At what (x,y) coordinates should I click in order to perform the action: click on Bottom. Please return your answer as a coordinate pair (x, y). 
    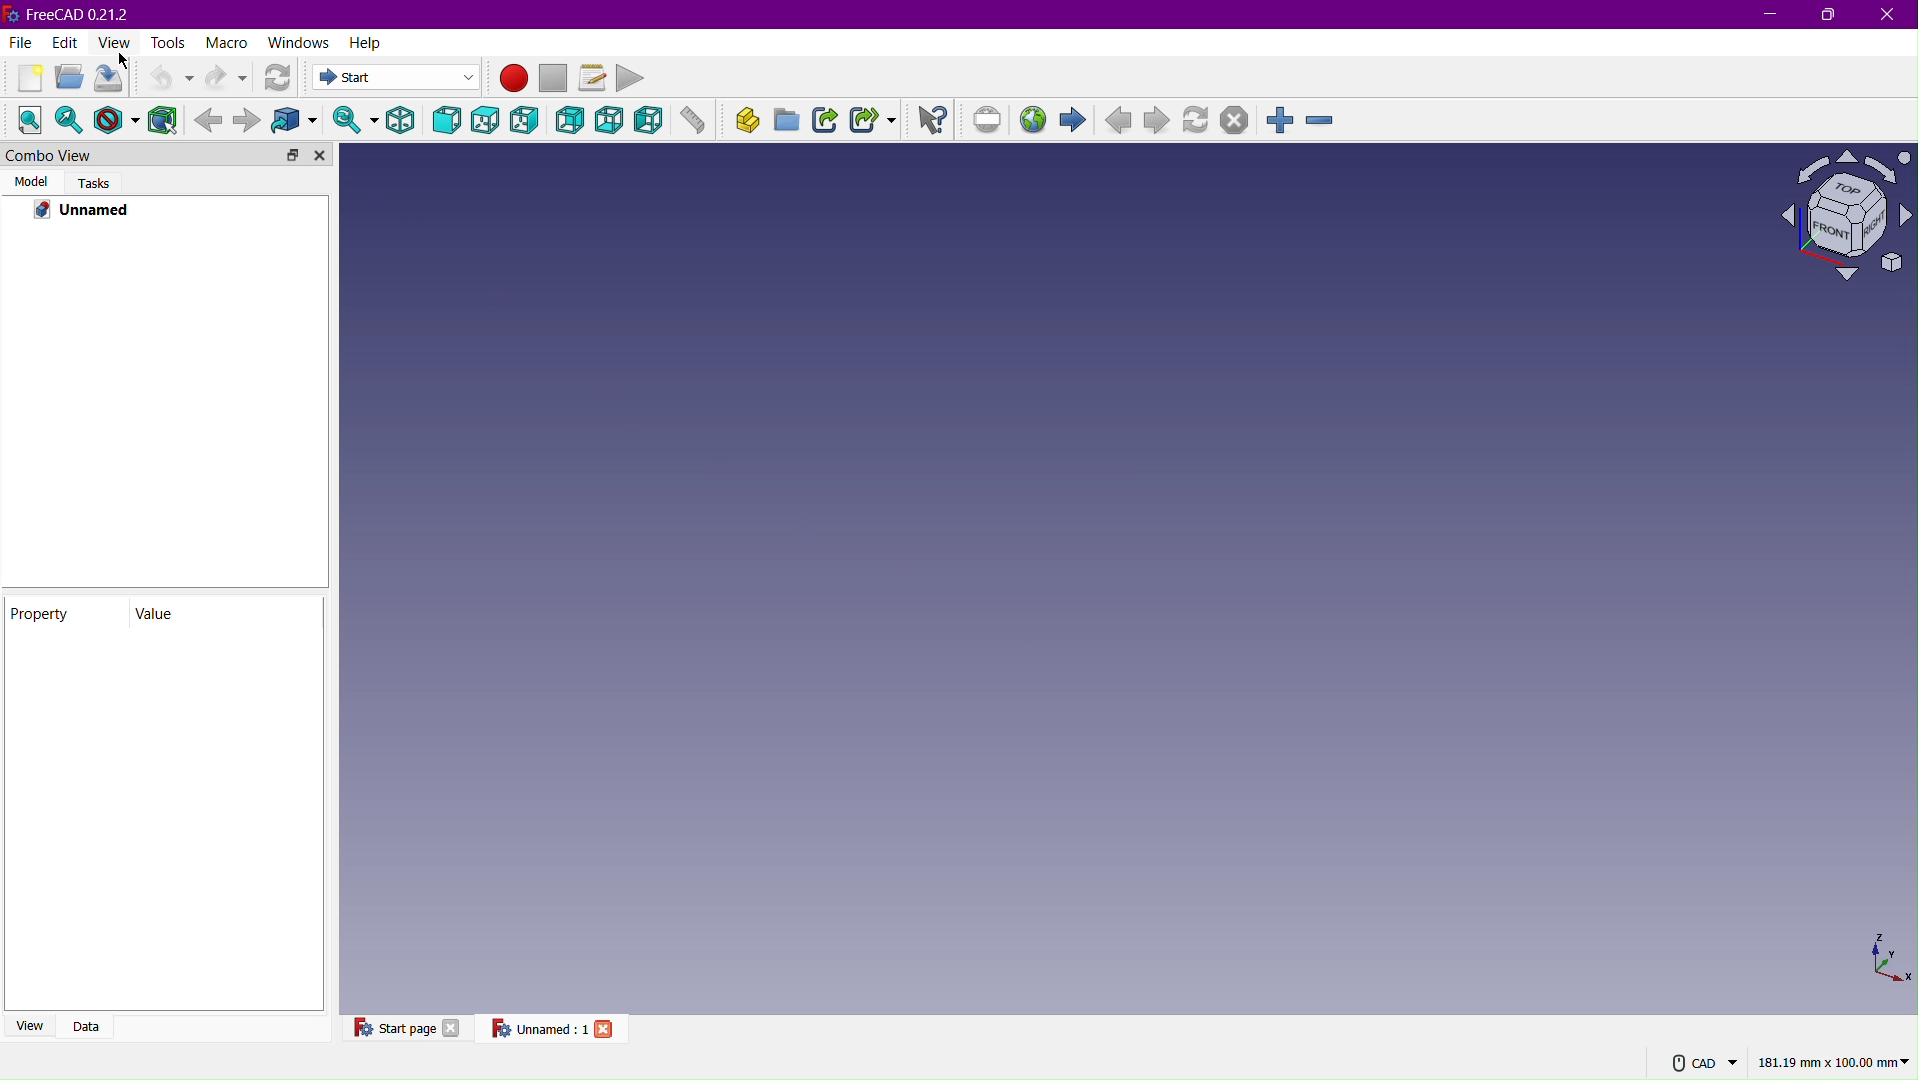
    Looking at the image, I should click on (611, 122).